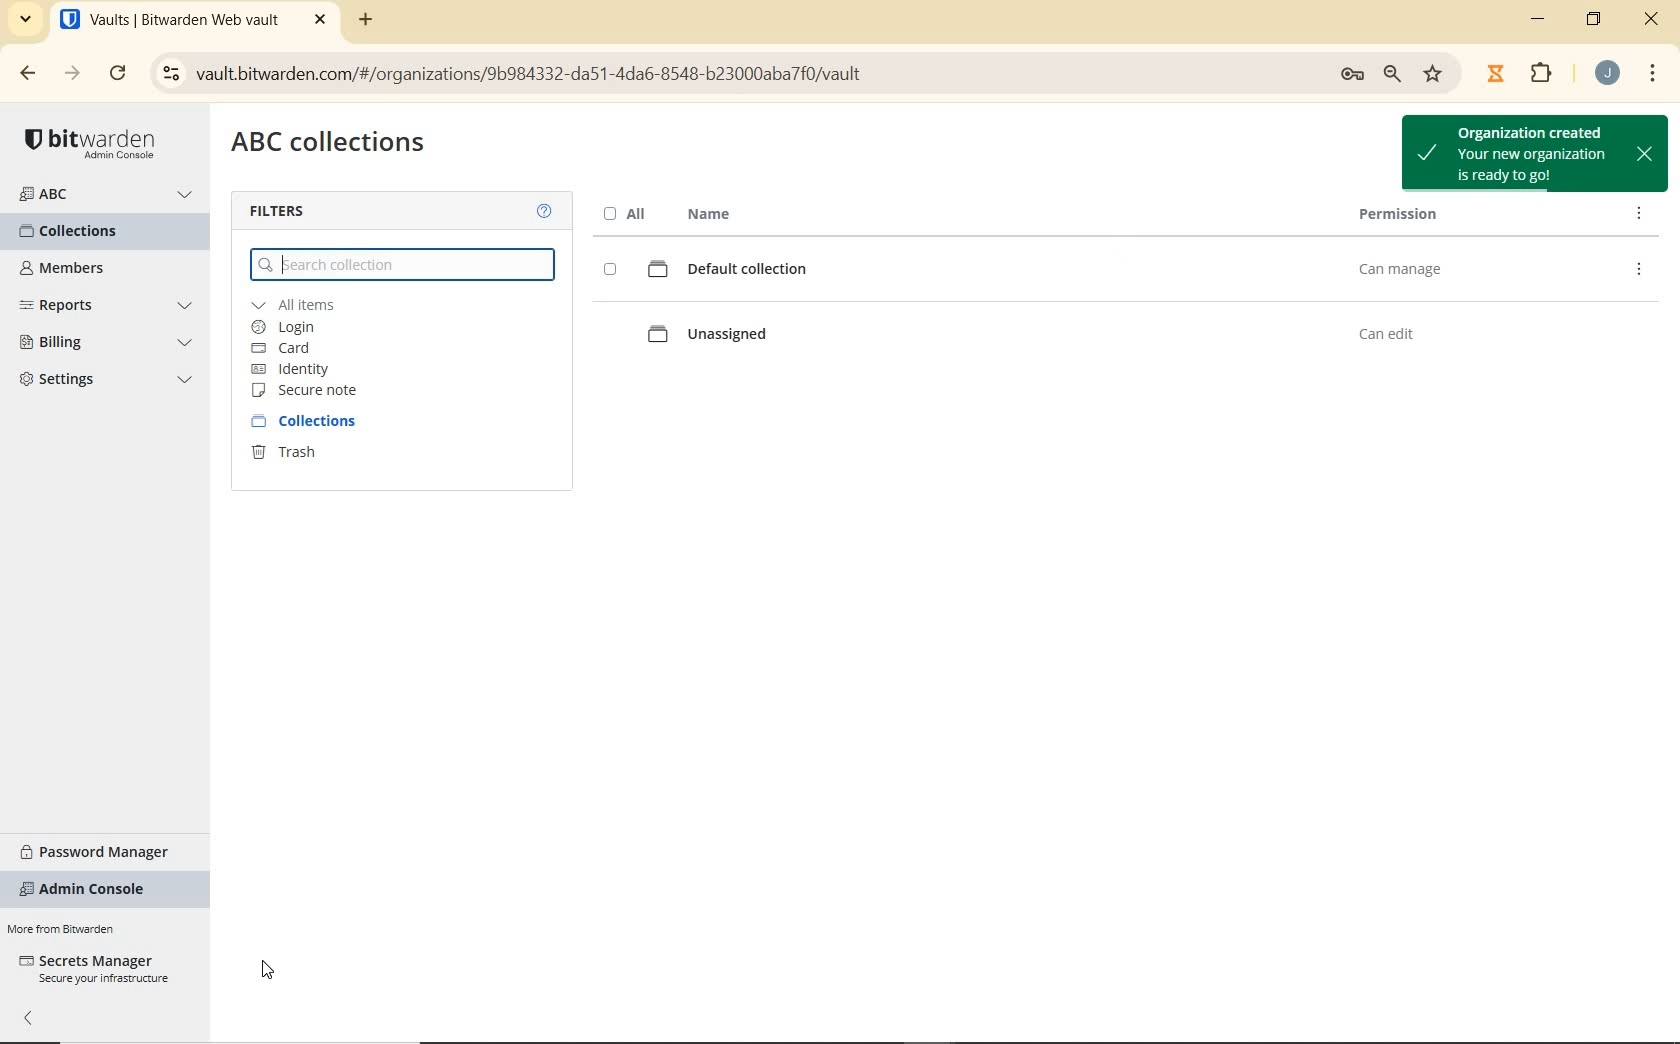 Image resolution: width=1680 pixels, height=1044 pixels. Describe the element at coordinates (281, 350) in the screenshot. I see `card` at that location.